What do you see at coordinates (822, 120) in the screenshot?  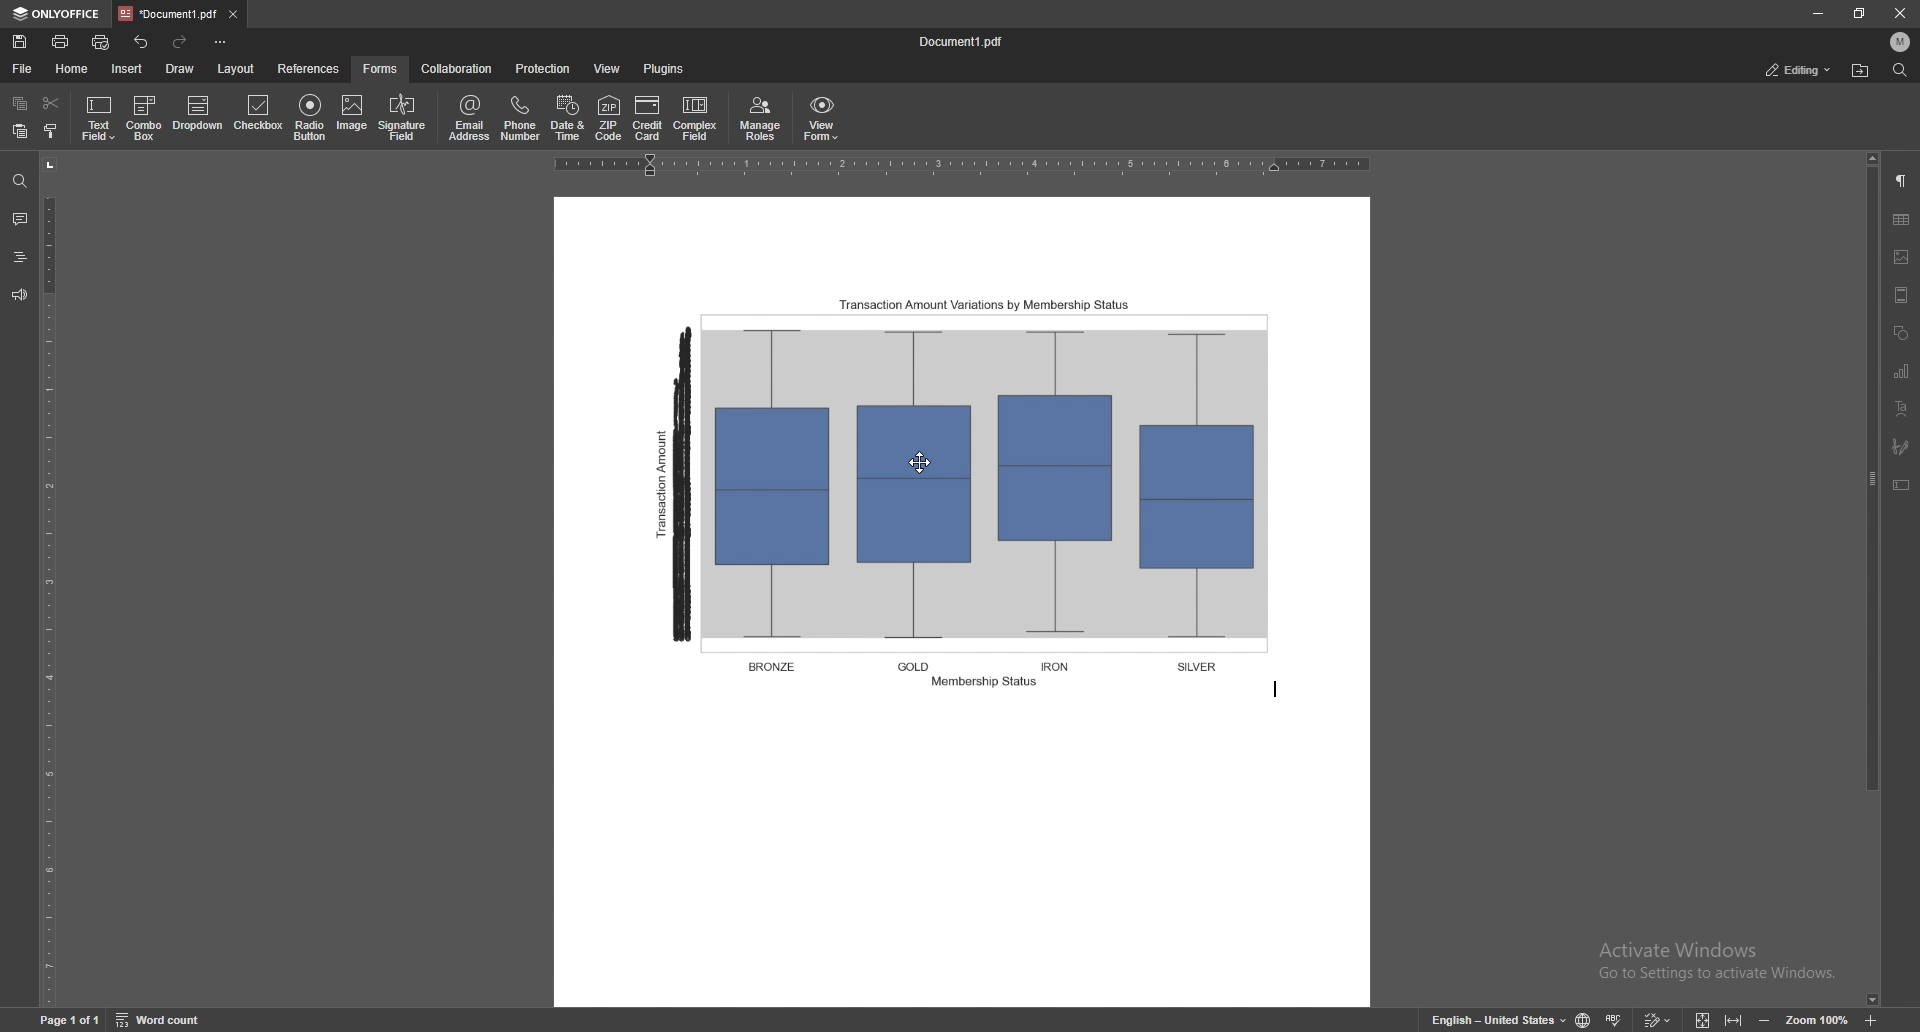 I see `view form` at bounding box center [822, 120].